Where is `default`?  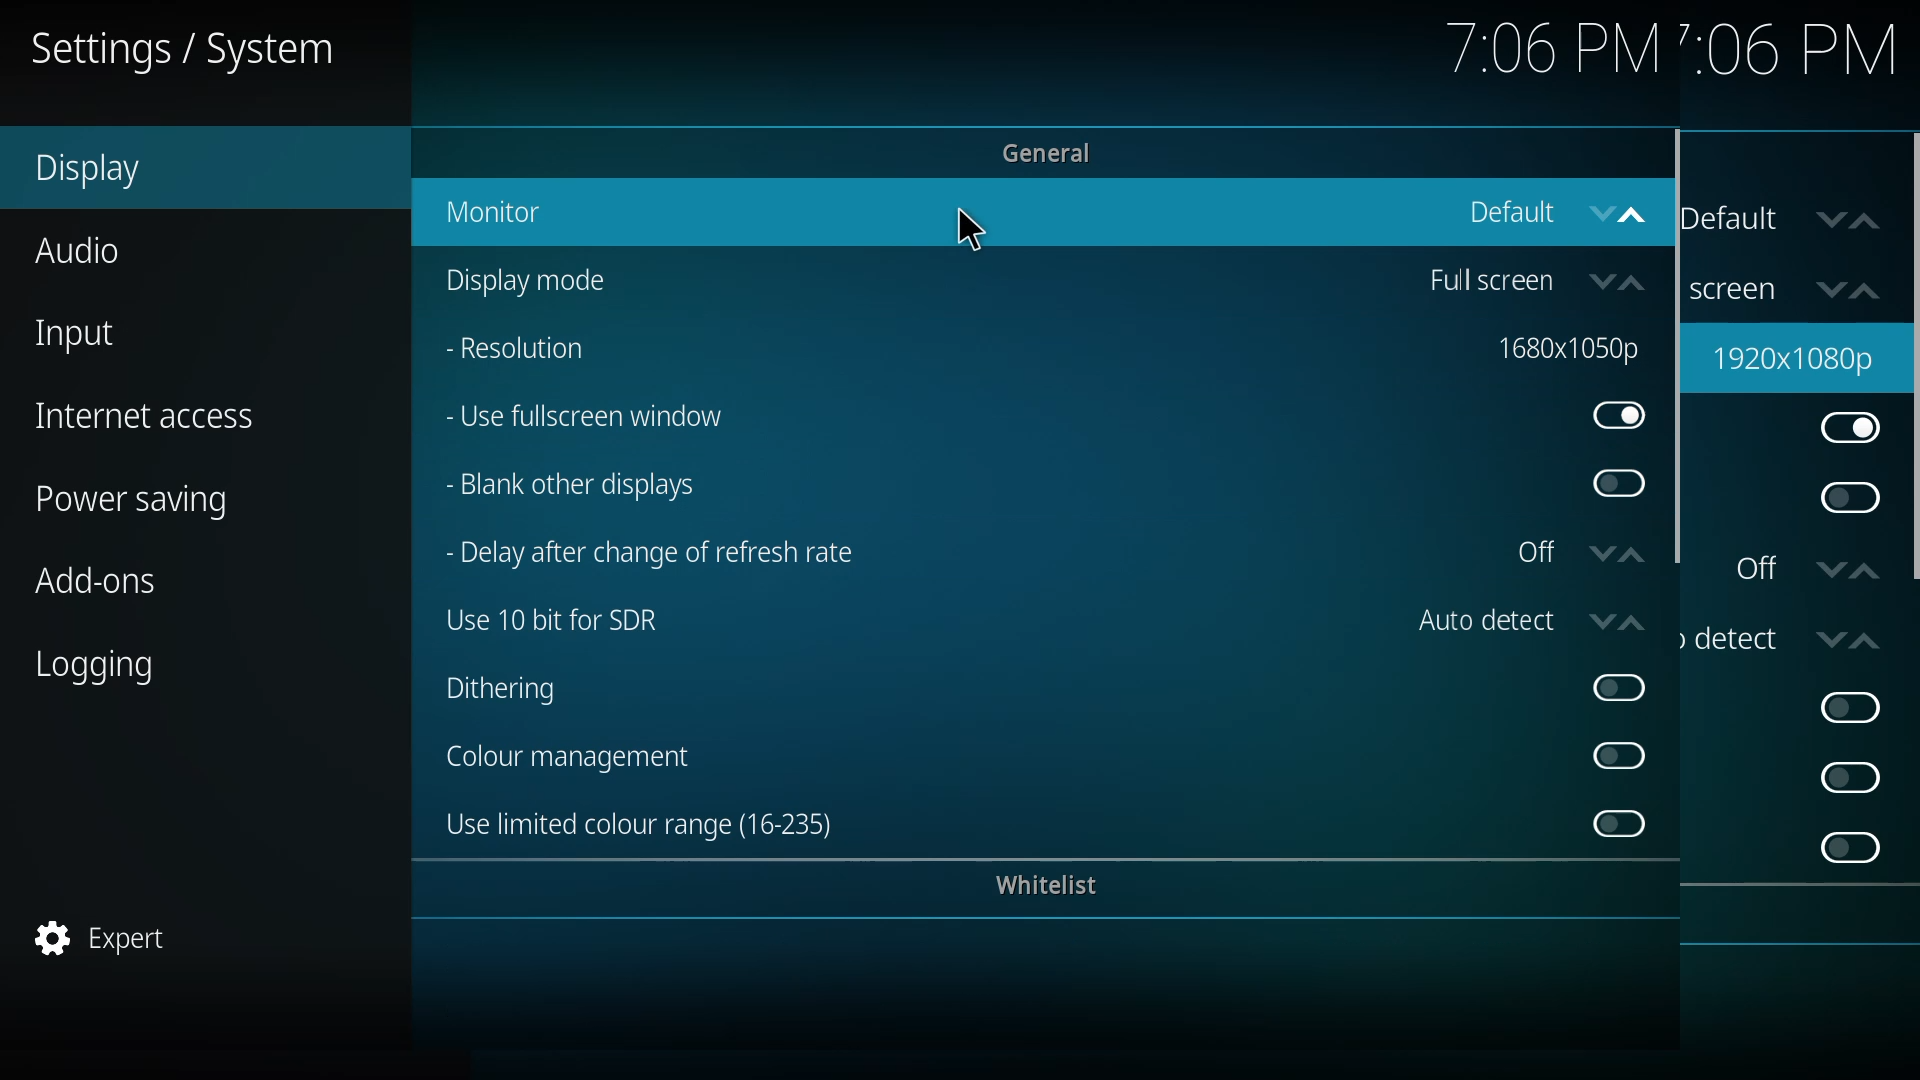
default is located at coordinates (1796, 221).